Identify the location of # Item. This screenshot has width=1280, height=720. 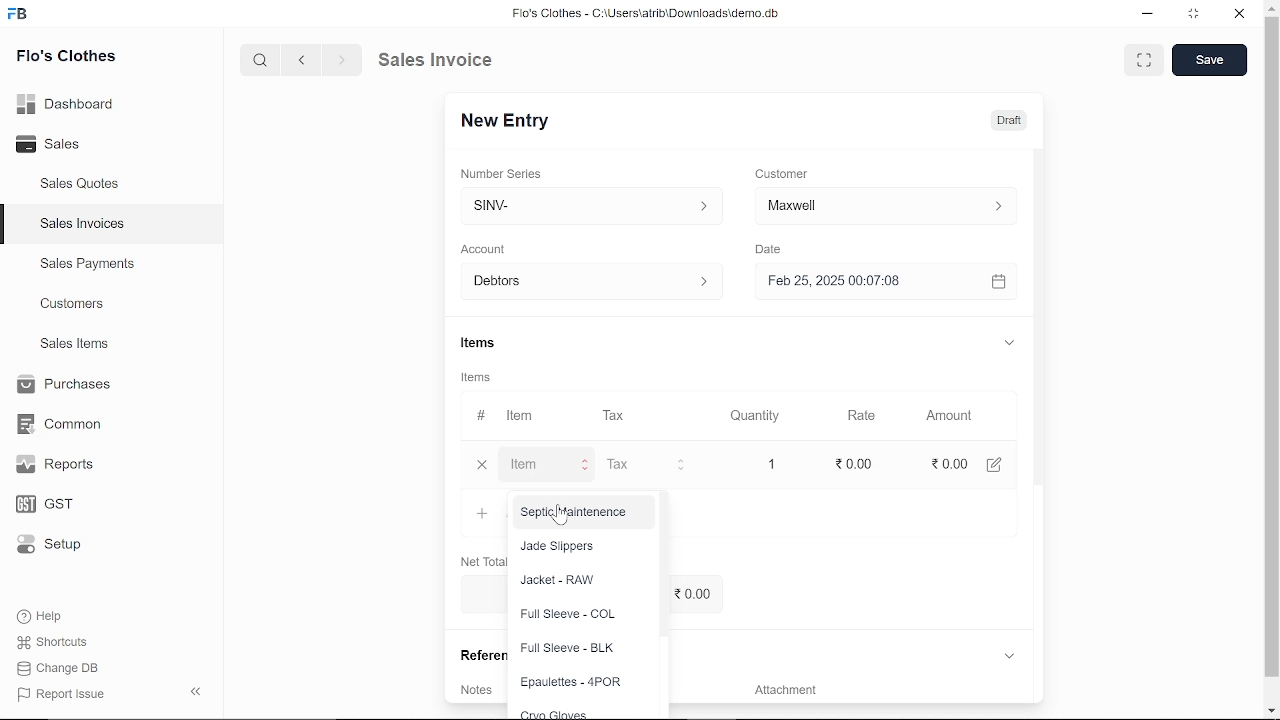
(513, 417).